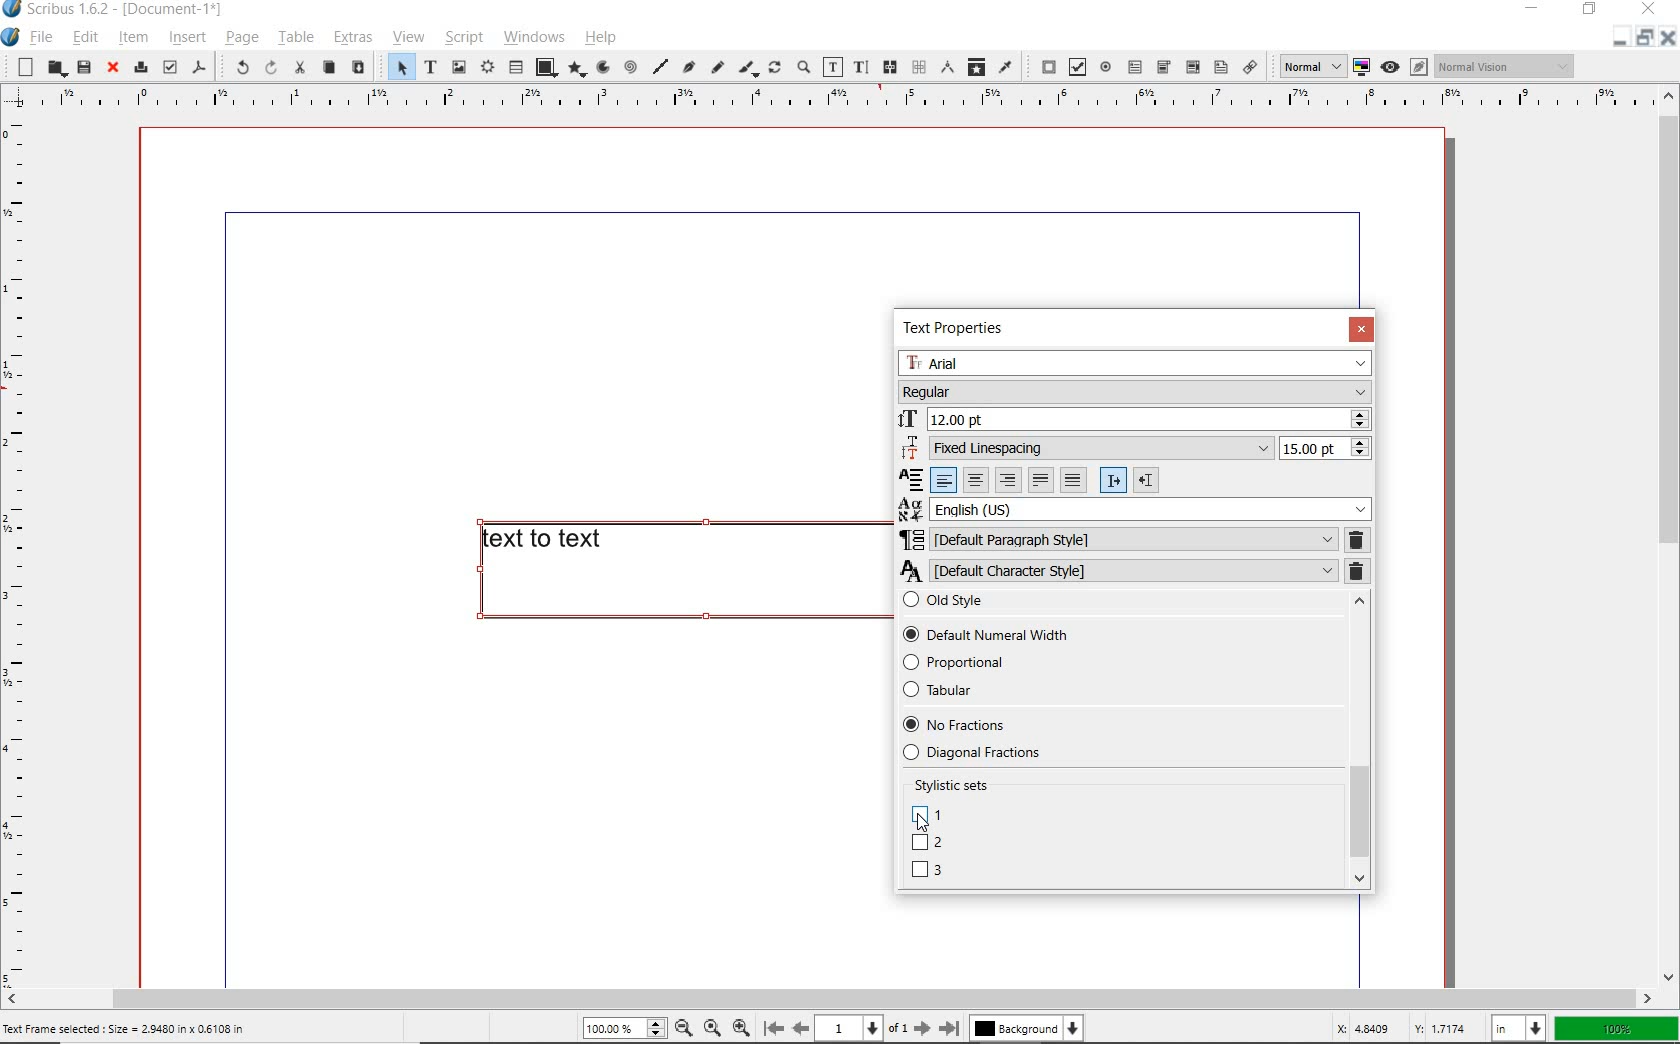 The width and height of the screenshot is (1680, 1044). I want to click on Text justified, so click(1041, 479).